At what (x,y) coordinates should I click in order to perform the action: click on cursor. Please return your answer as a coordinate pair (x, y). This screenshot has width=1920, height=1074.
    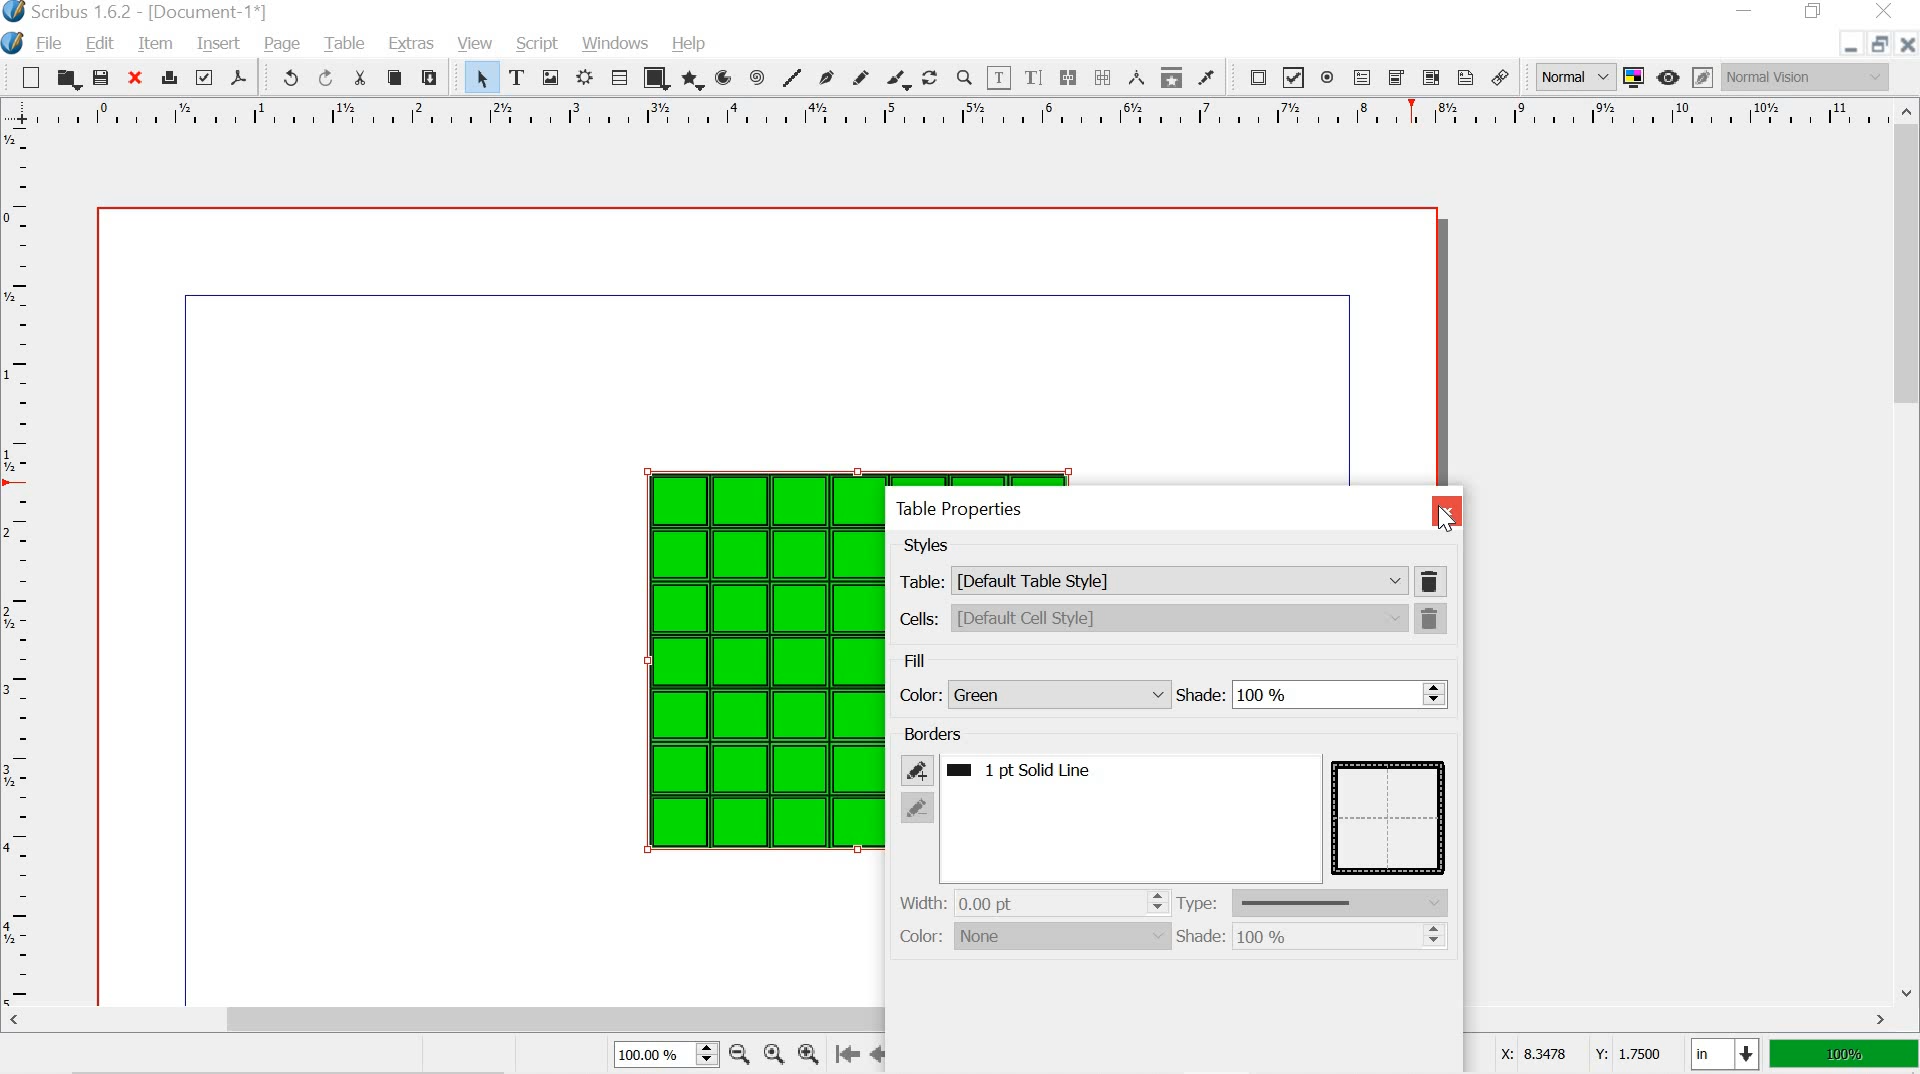
    Looking at the image, I should click on (1447, 518).